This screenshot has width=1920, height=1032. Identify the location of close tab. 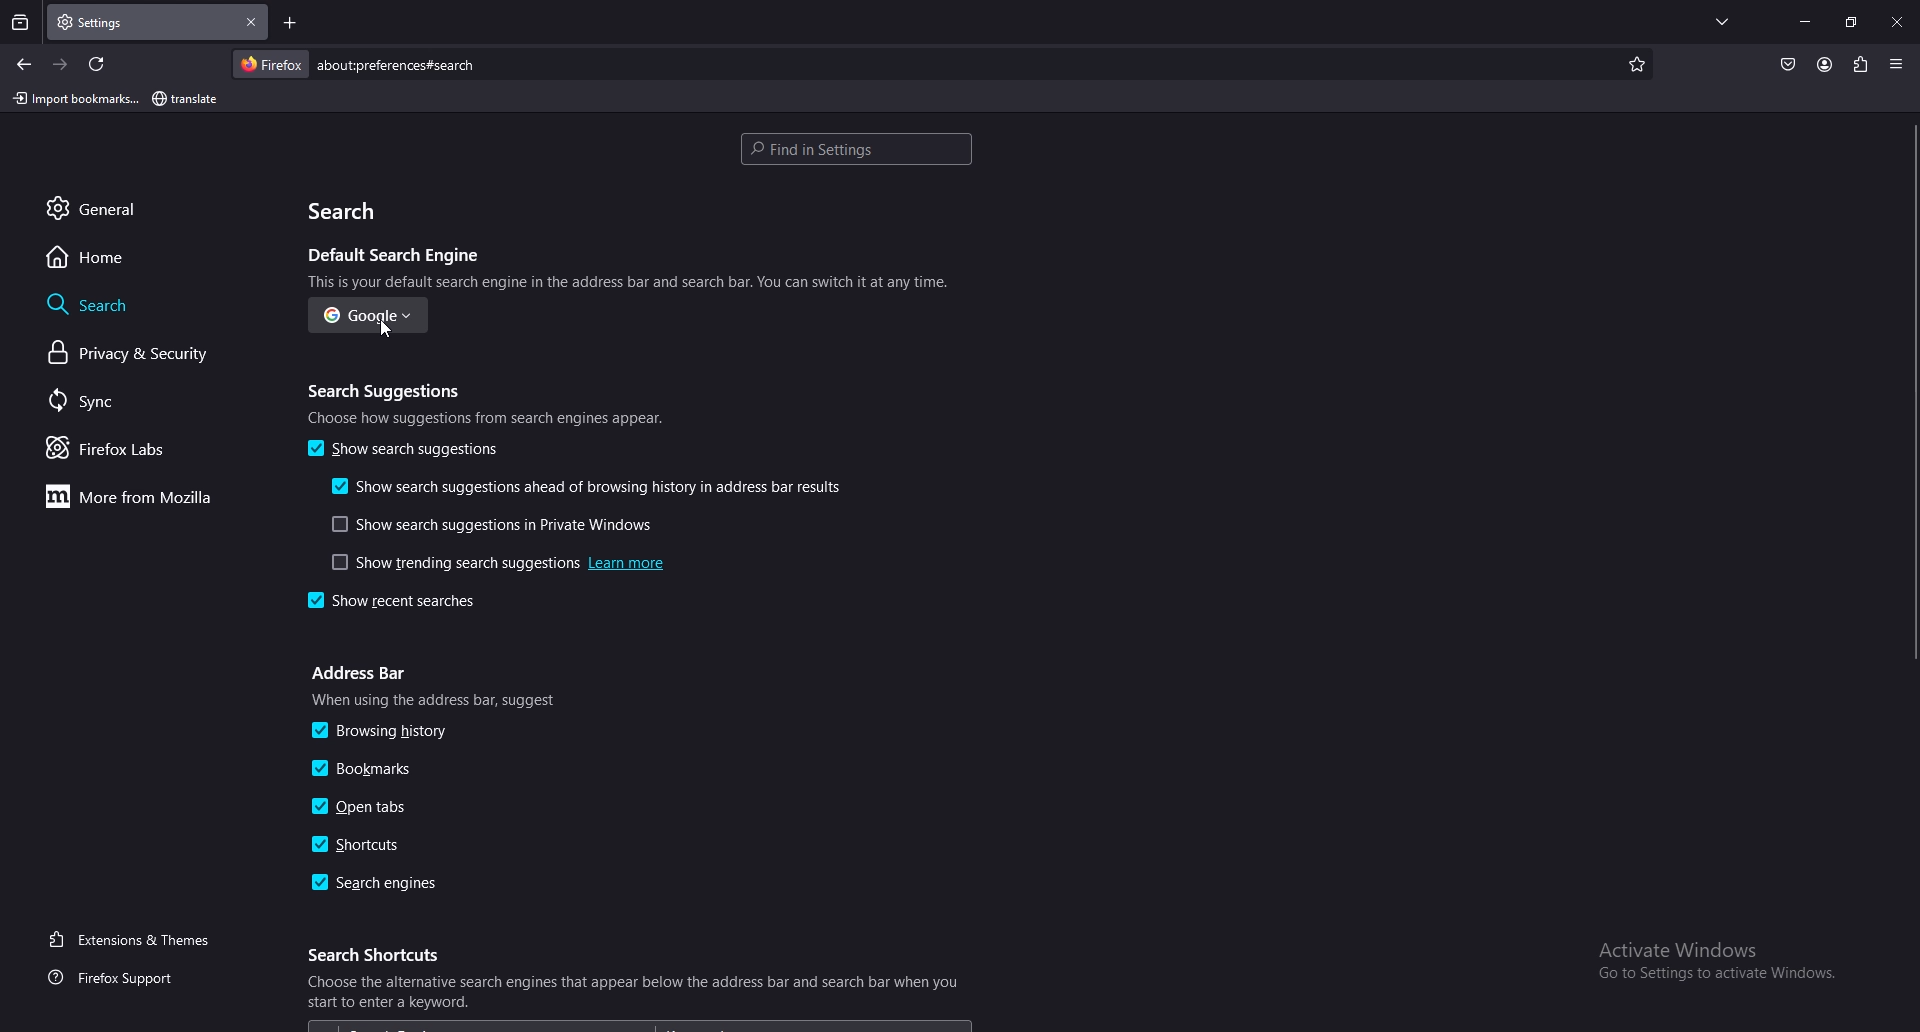
(254, 21).